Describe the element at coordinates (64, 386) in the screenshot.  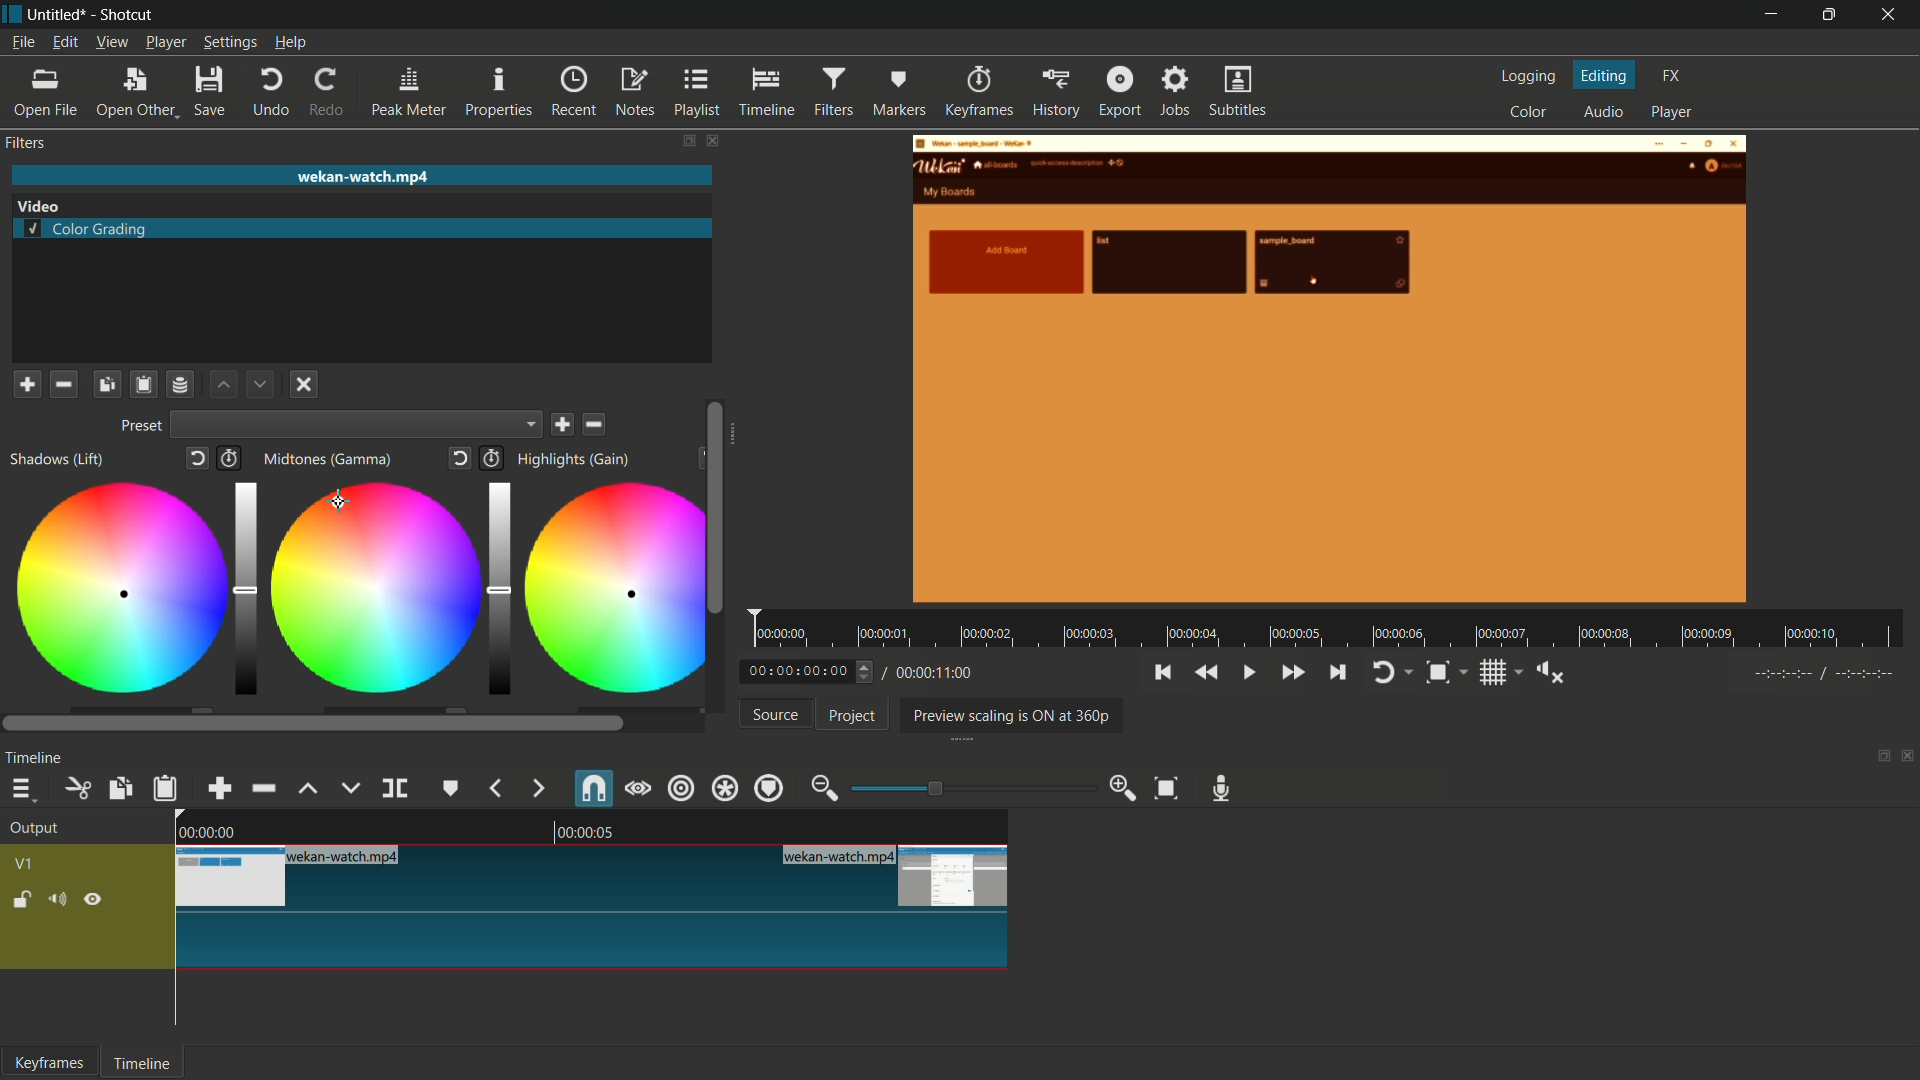
I see `remove a filter` at that location.